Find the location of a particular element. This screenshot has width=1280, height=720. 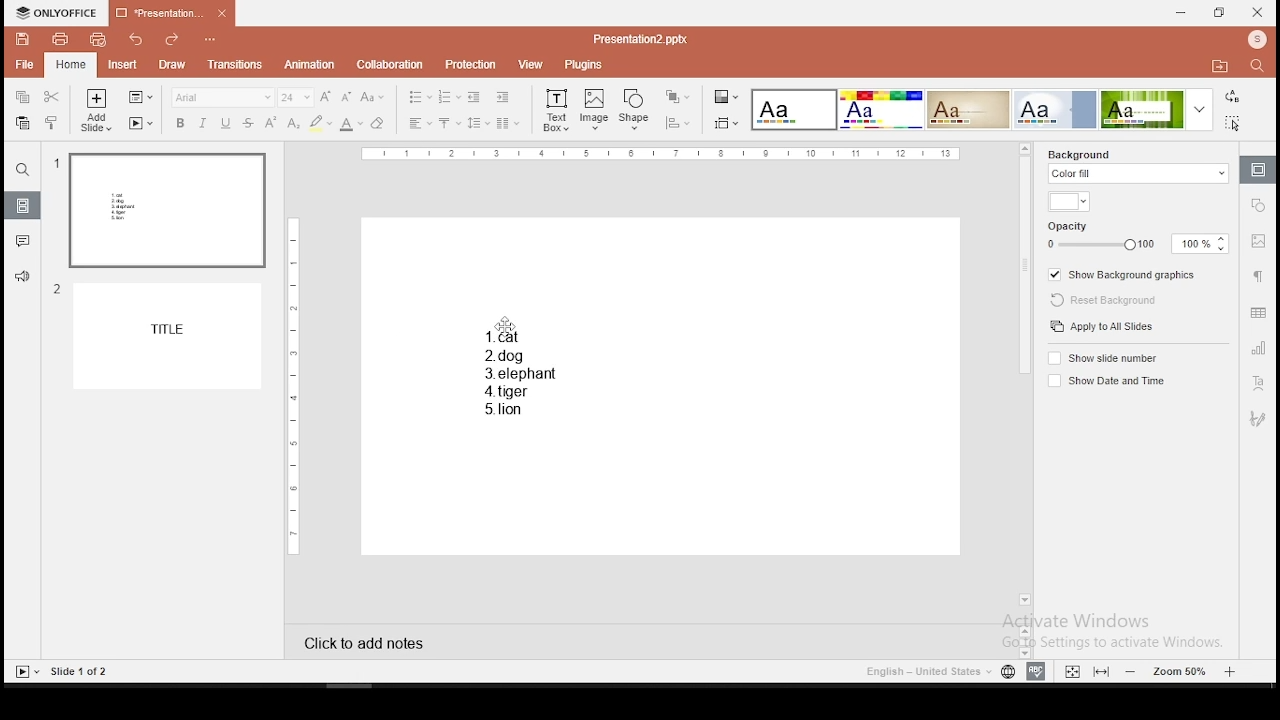

show slide number on/off is located at coordinates (1105, 357).